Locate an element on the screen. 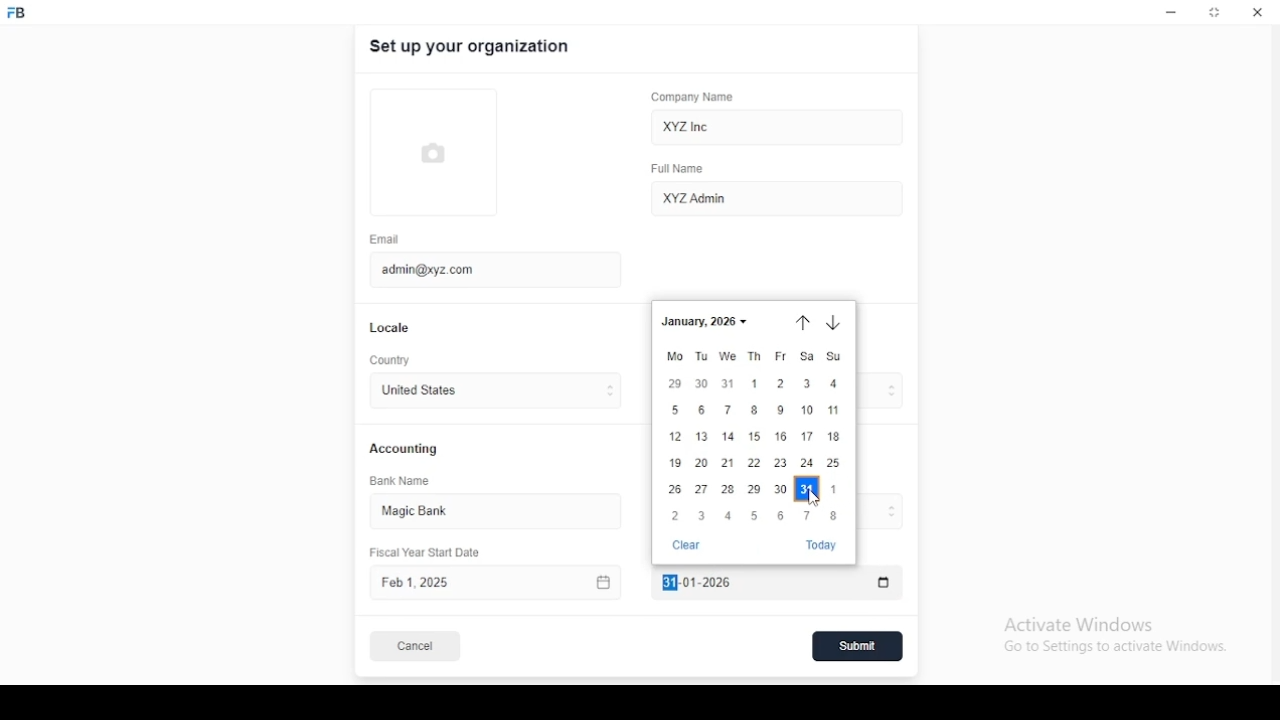  1 is located at coordinates (755, 384).